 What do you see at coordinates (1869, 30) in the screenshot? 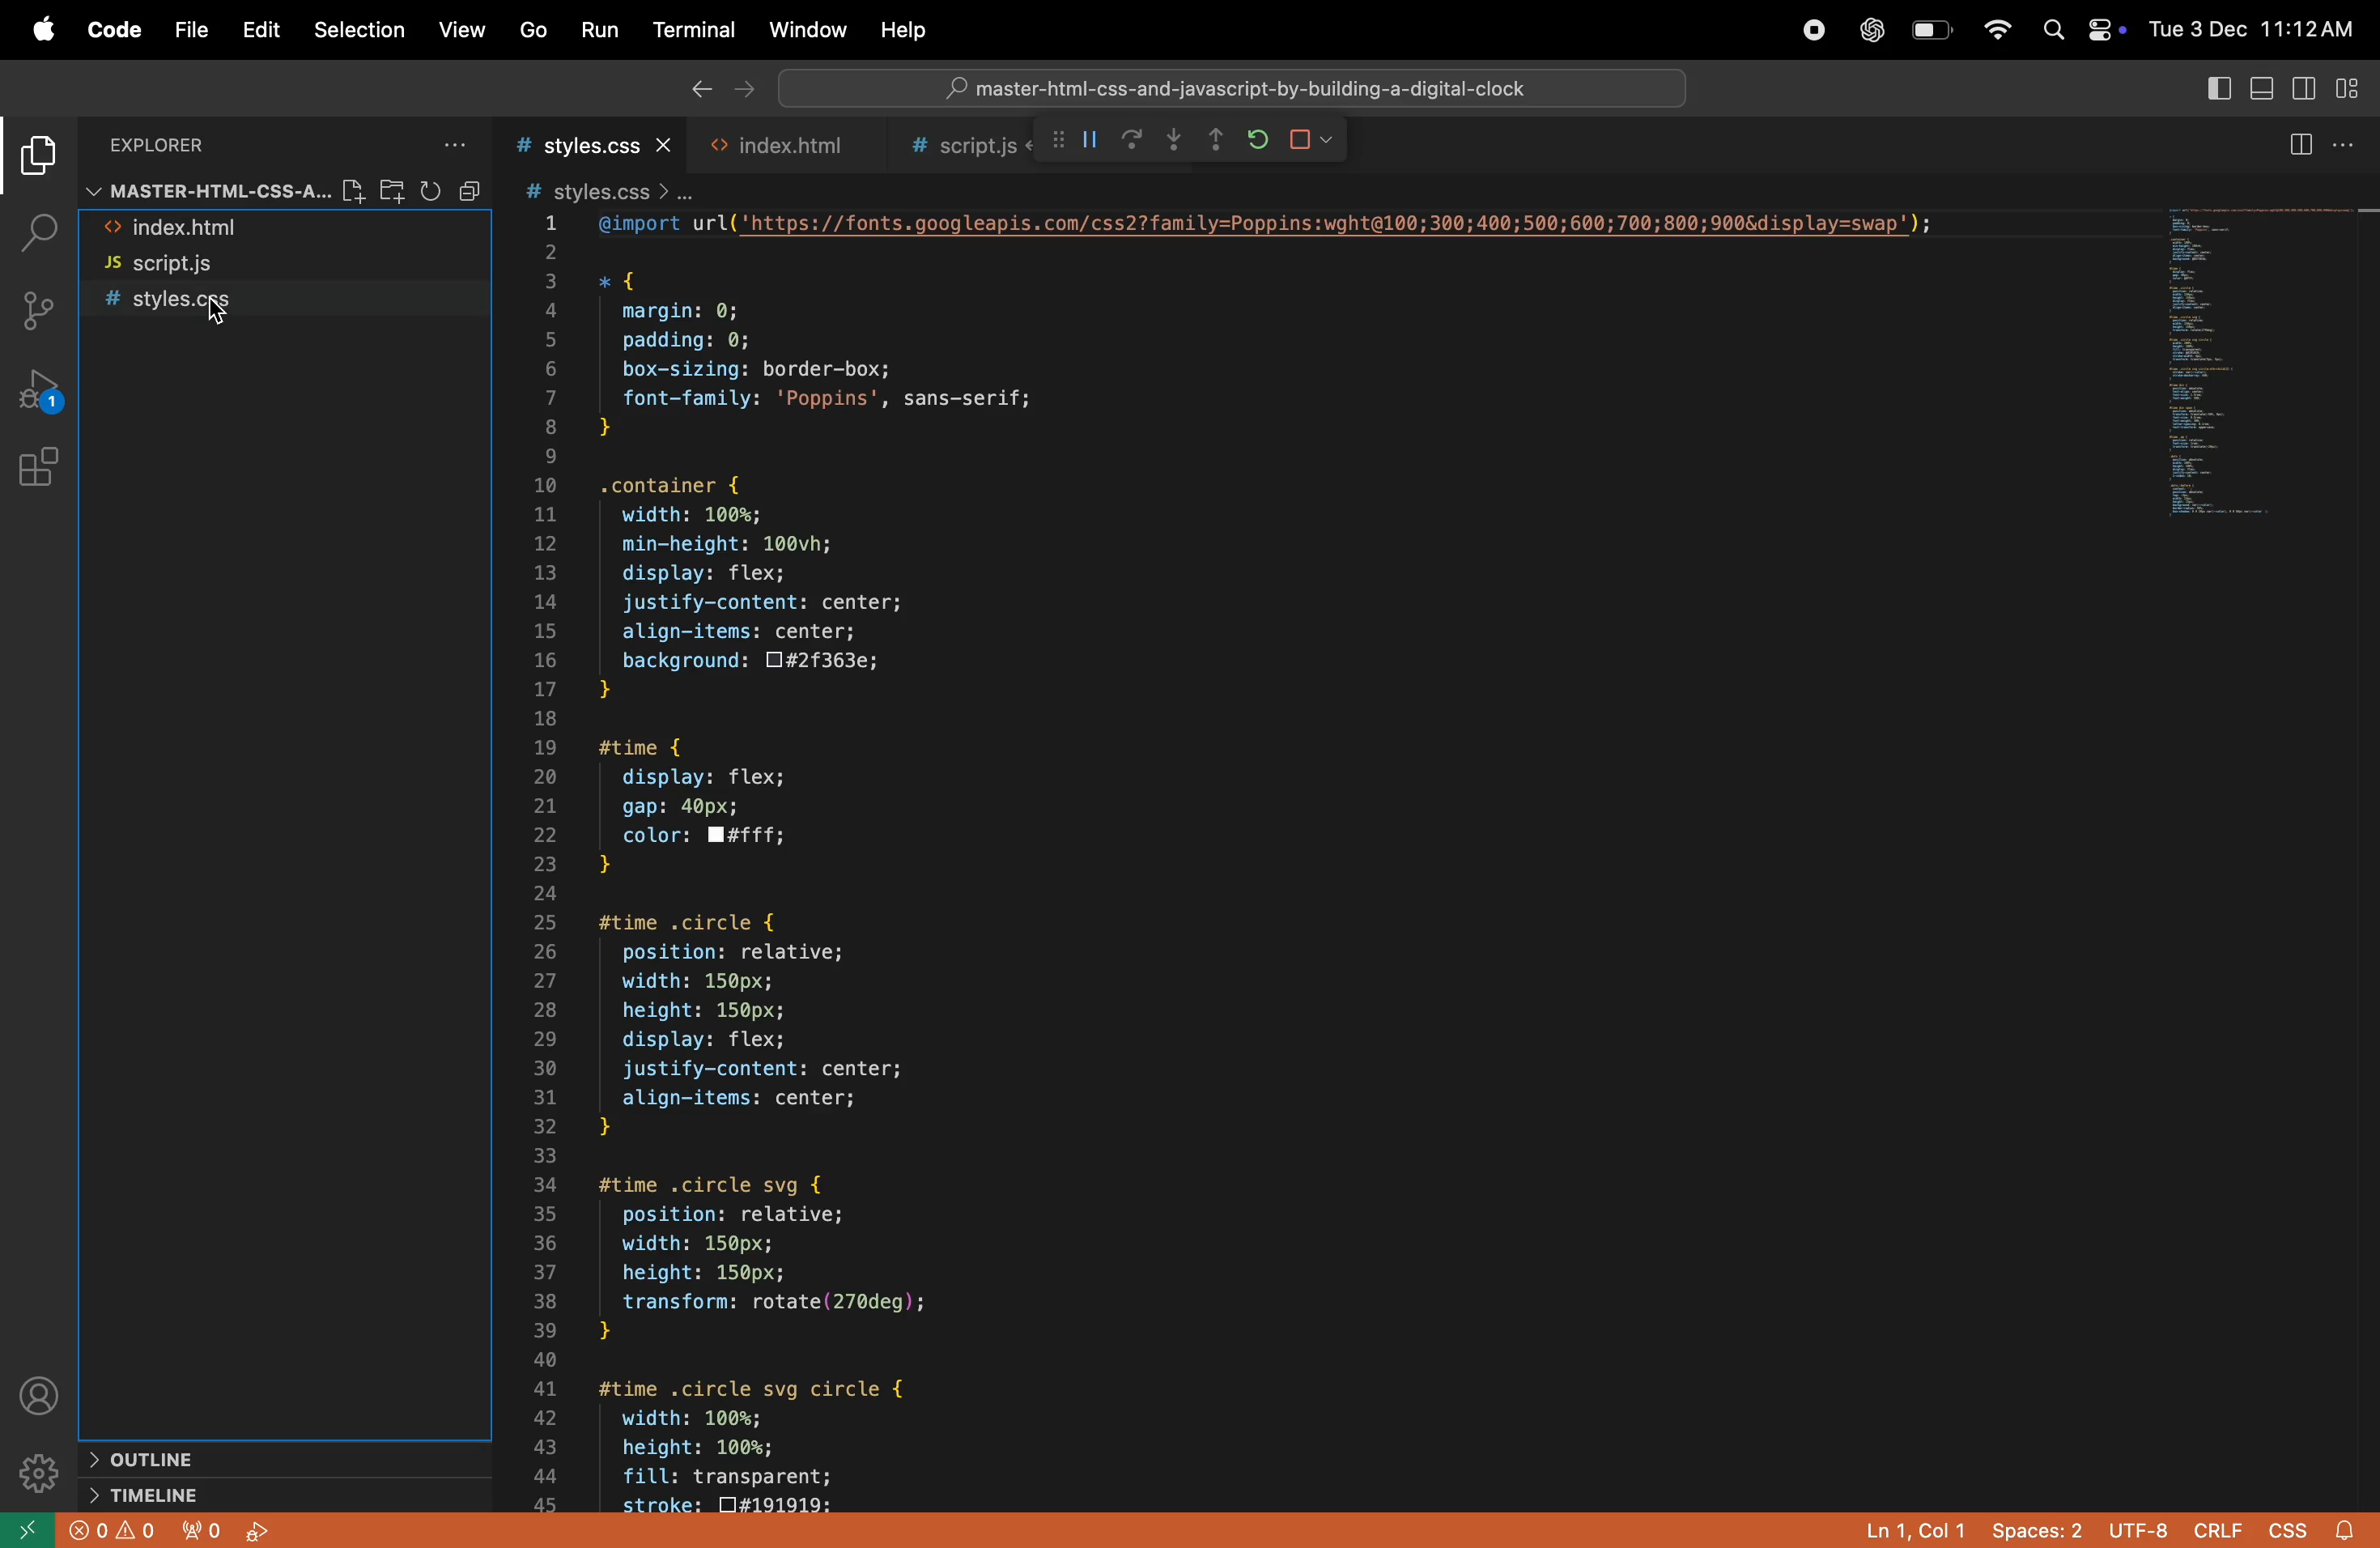
I see `chatgpt` at bounding box center [1869, 30].